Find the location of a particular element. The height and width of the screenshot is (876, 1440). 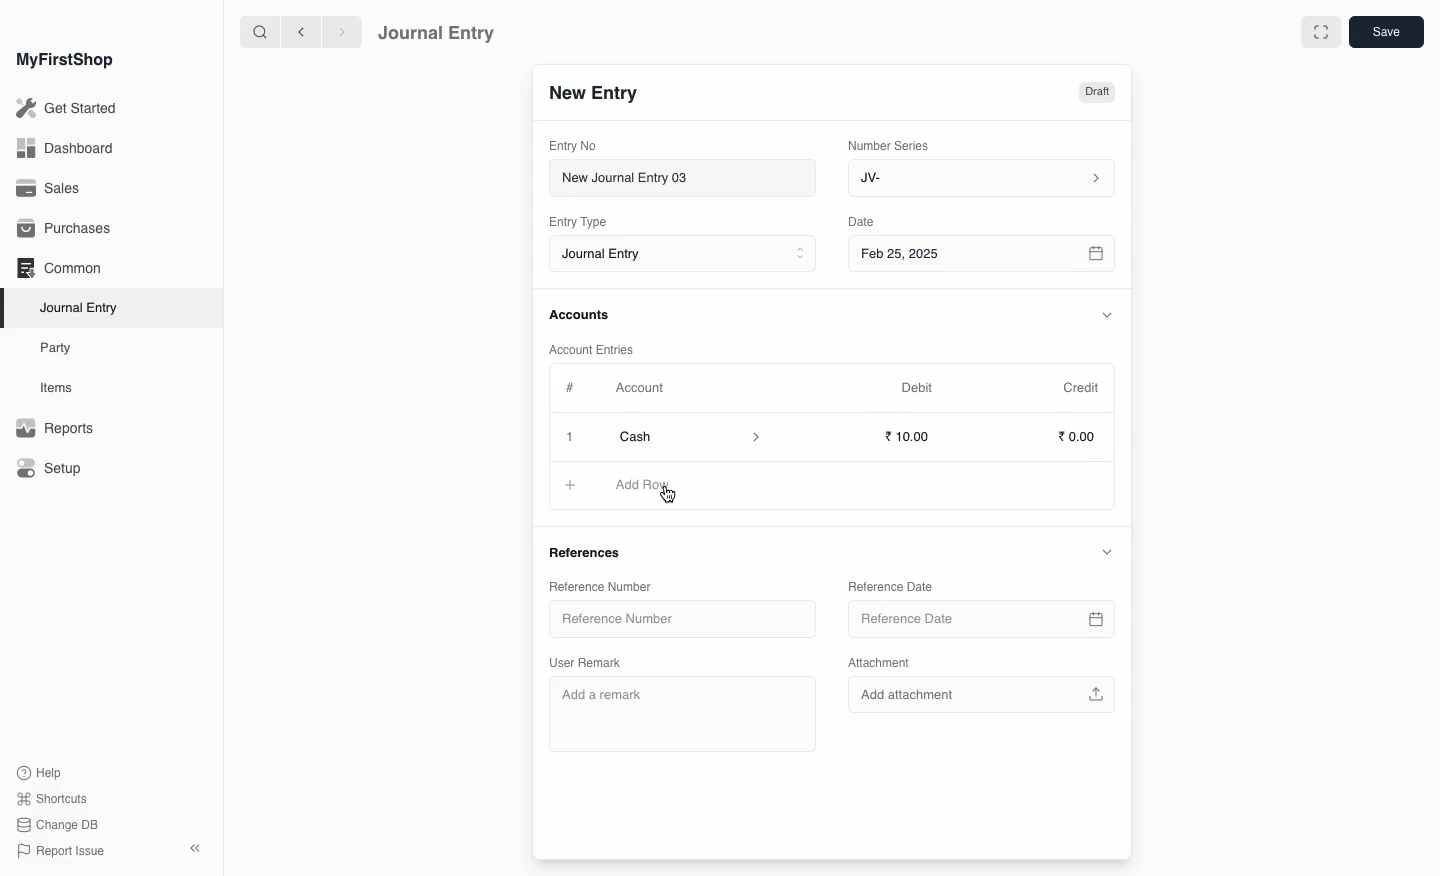

New Journal Entry 03 is located at coordinates (688, 179).